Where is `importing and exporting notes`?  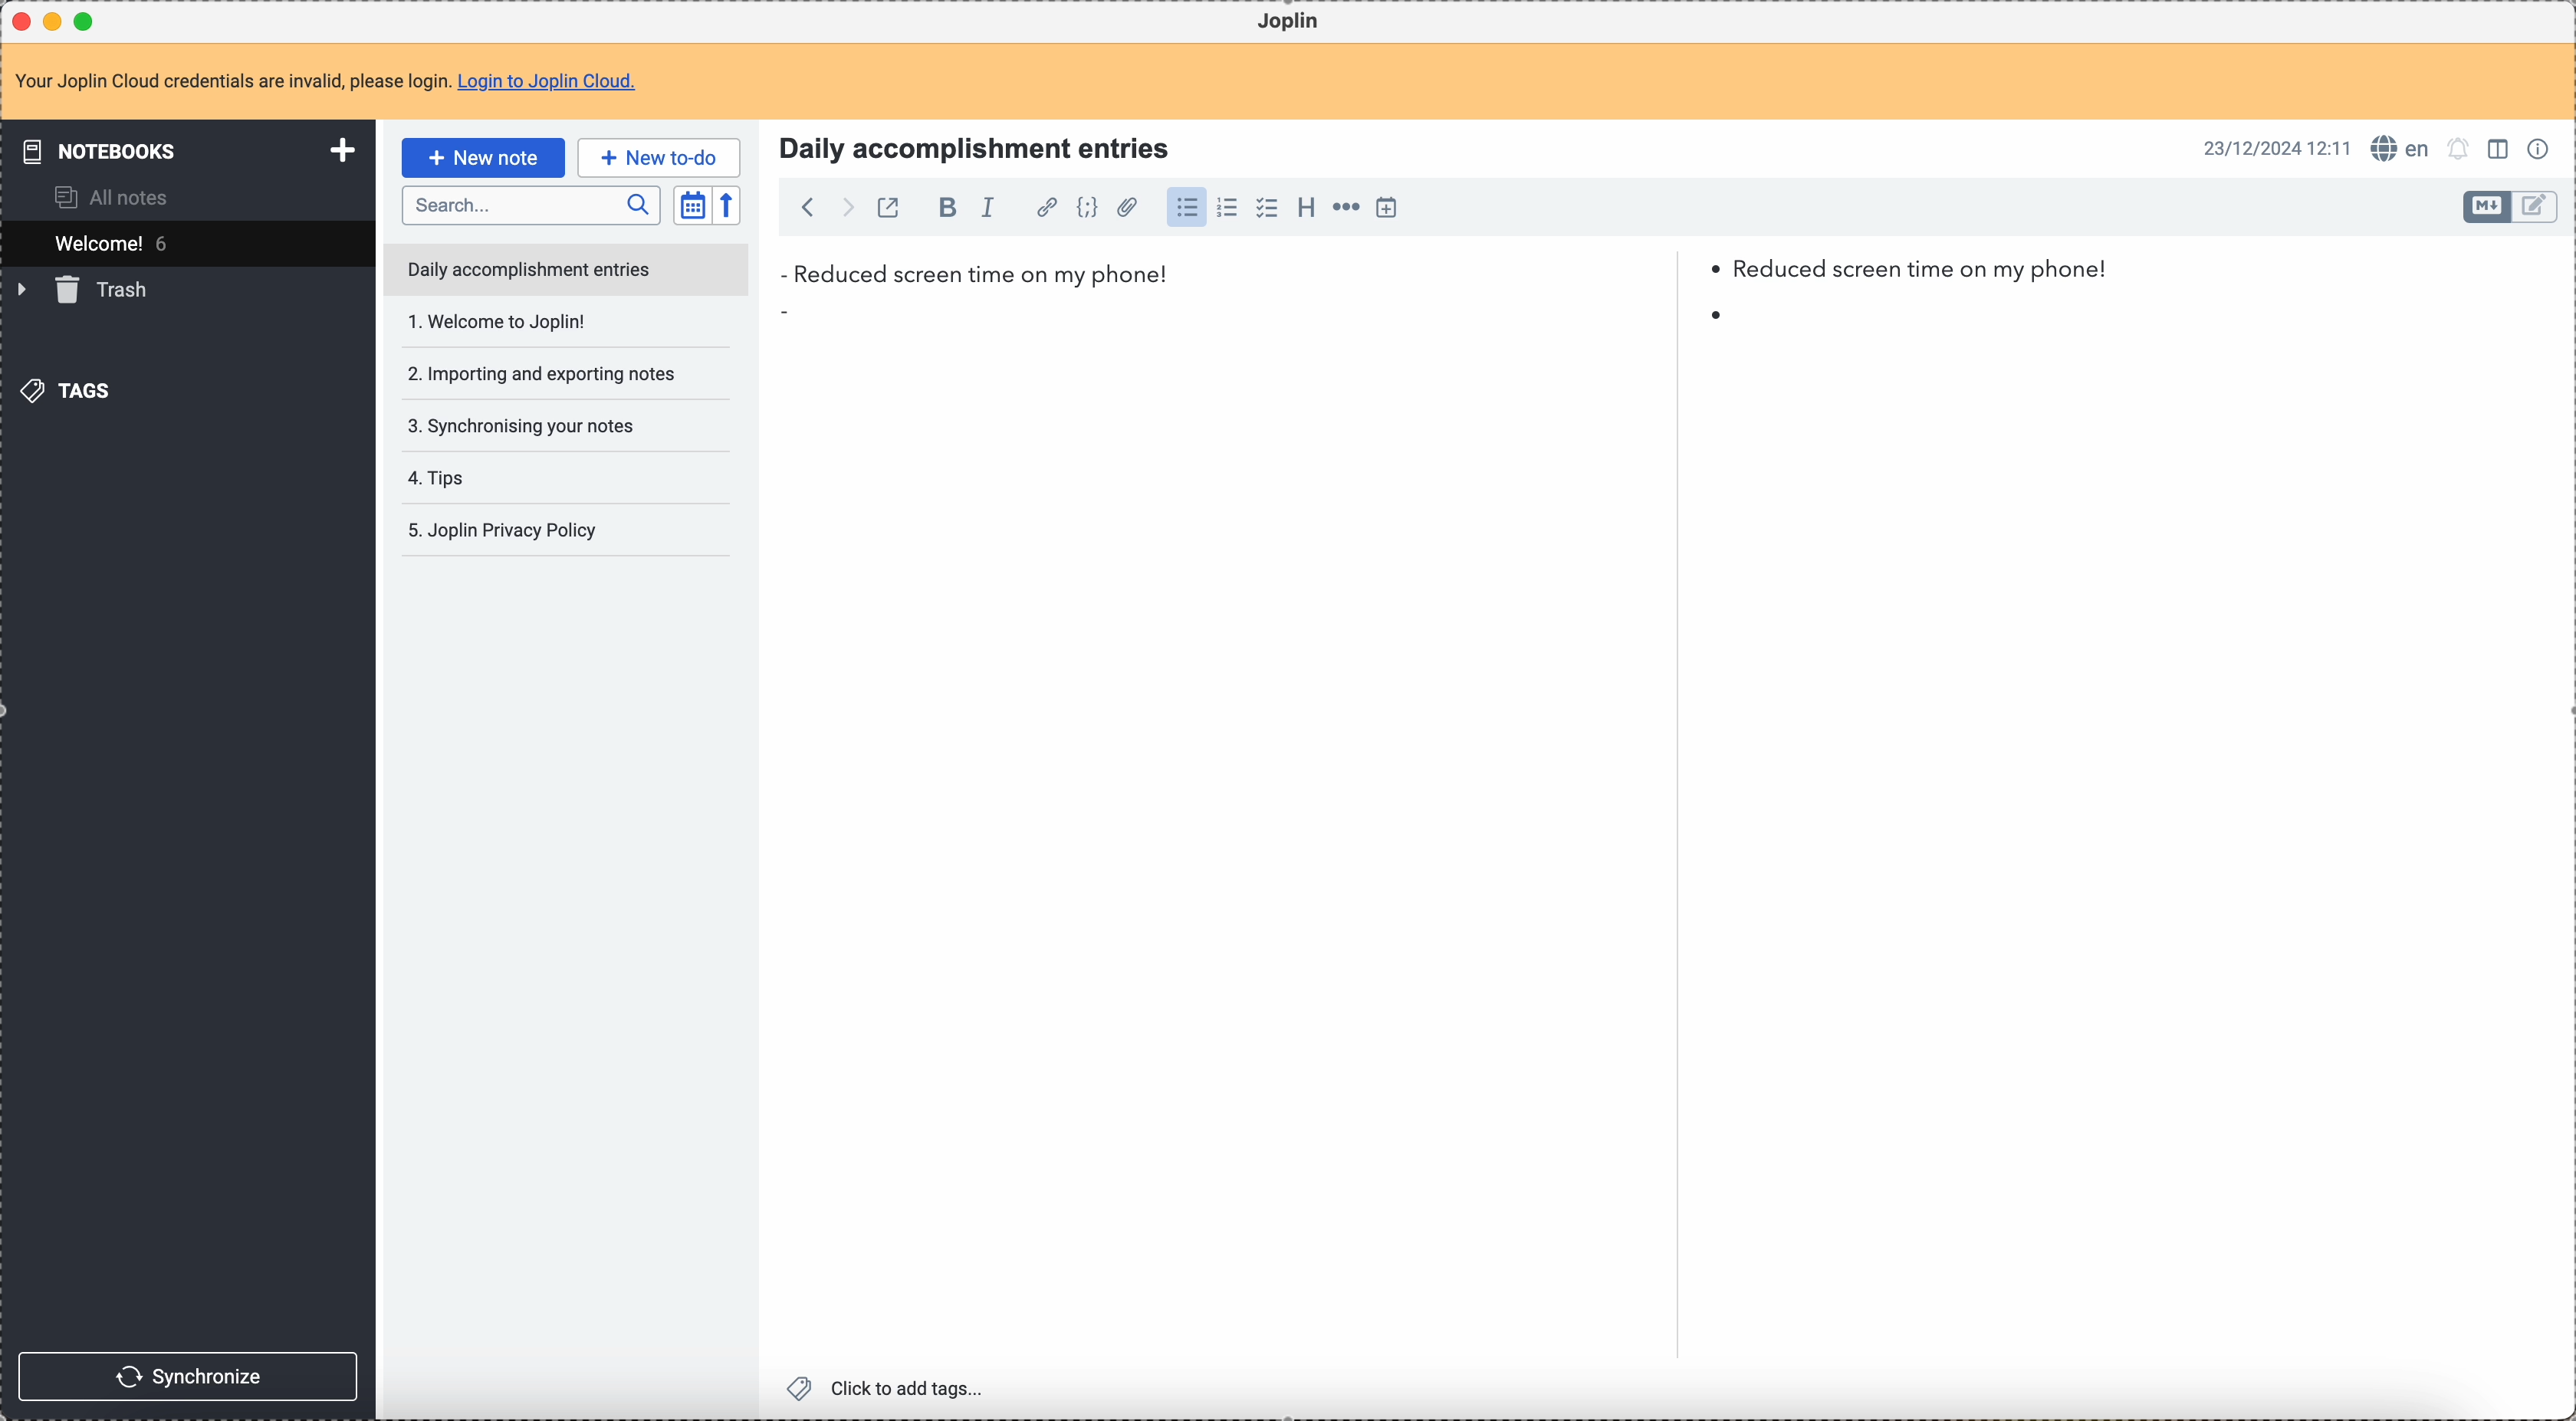 importing and exporting notes is located at coordinates (540, 321).